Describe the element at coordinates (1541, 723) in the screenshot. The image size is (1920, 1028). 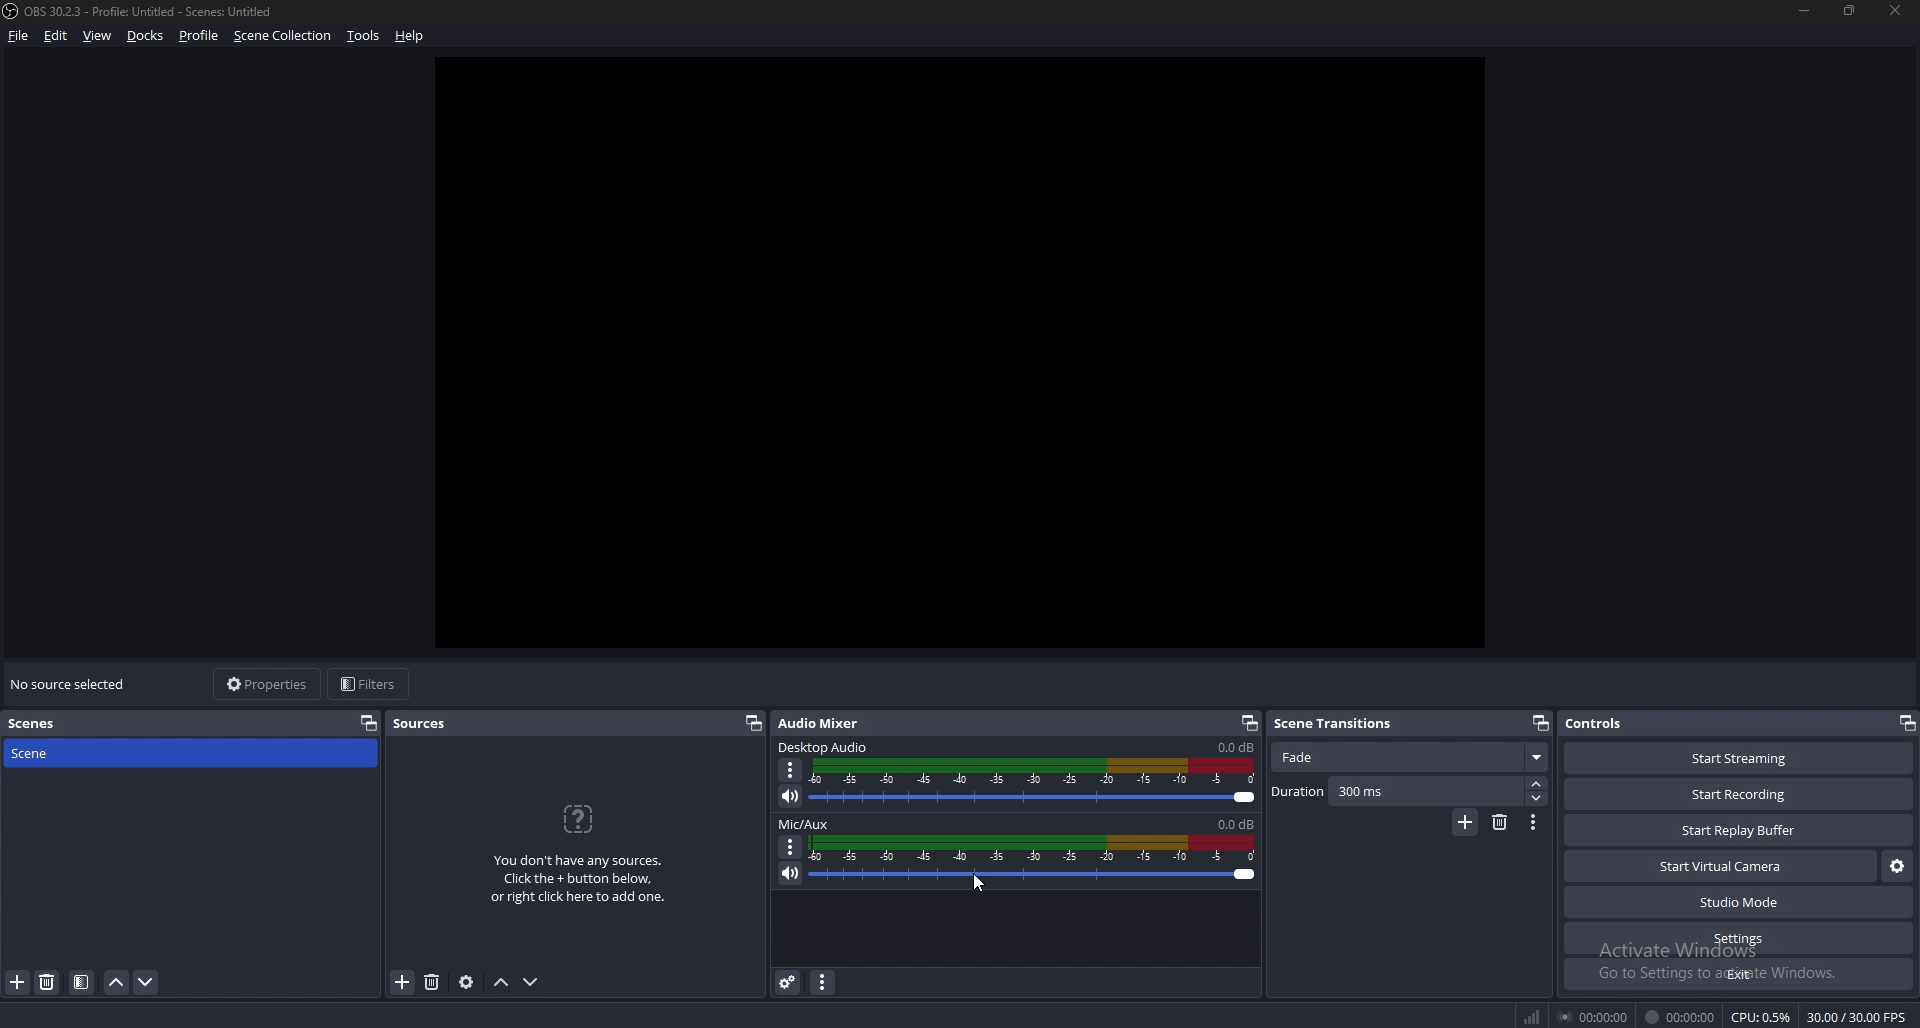
I see `pop out` at that location.